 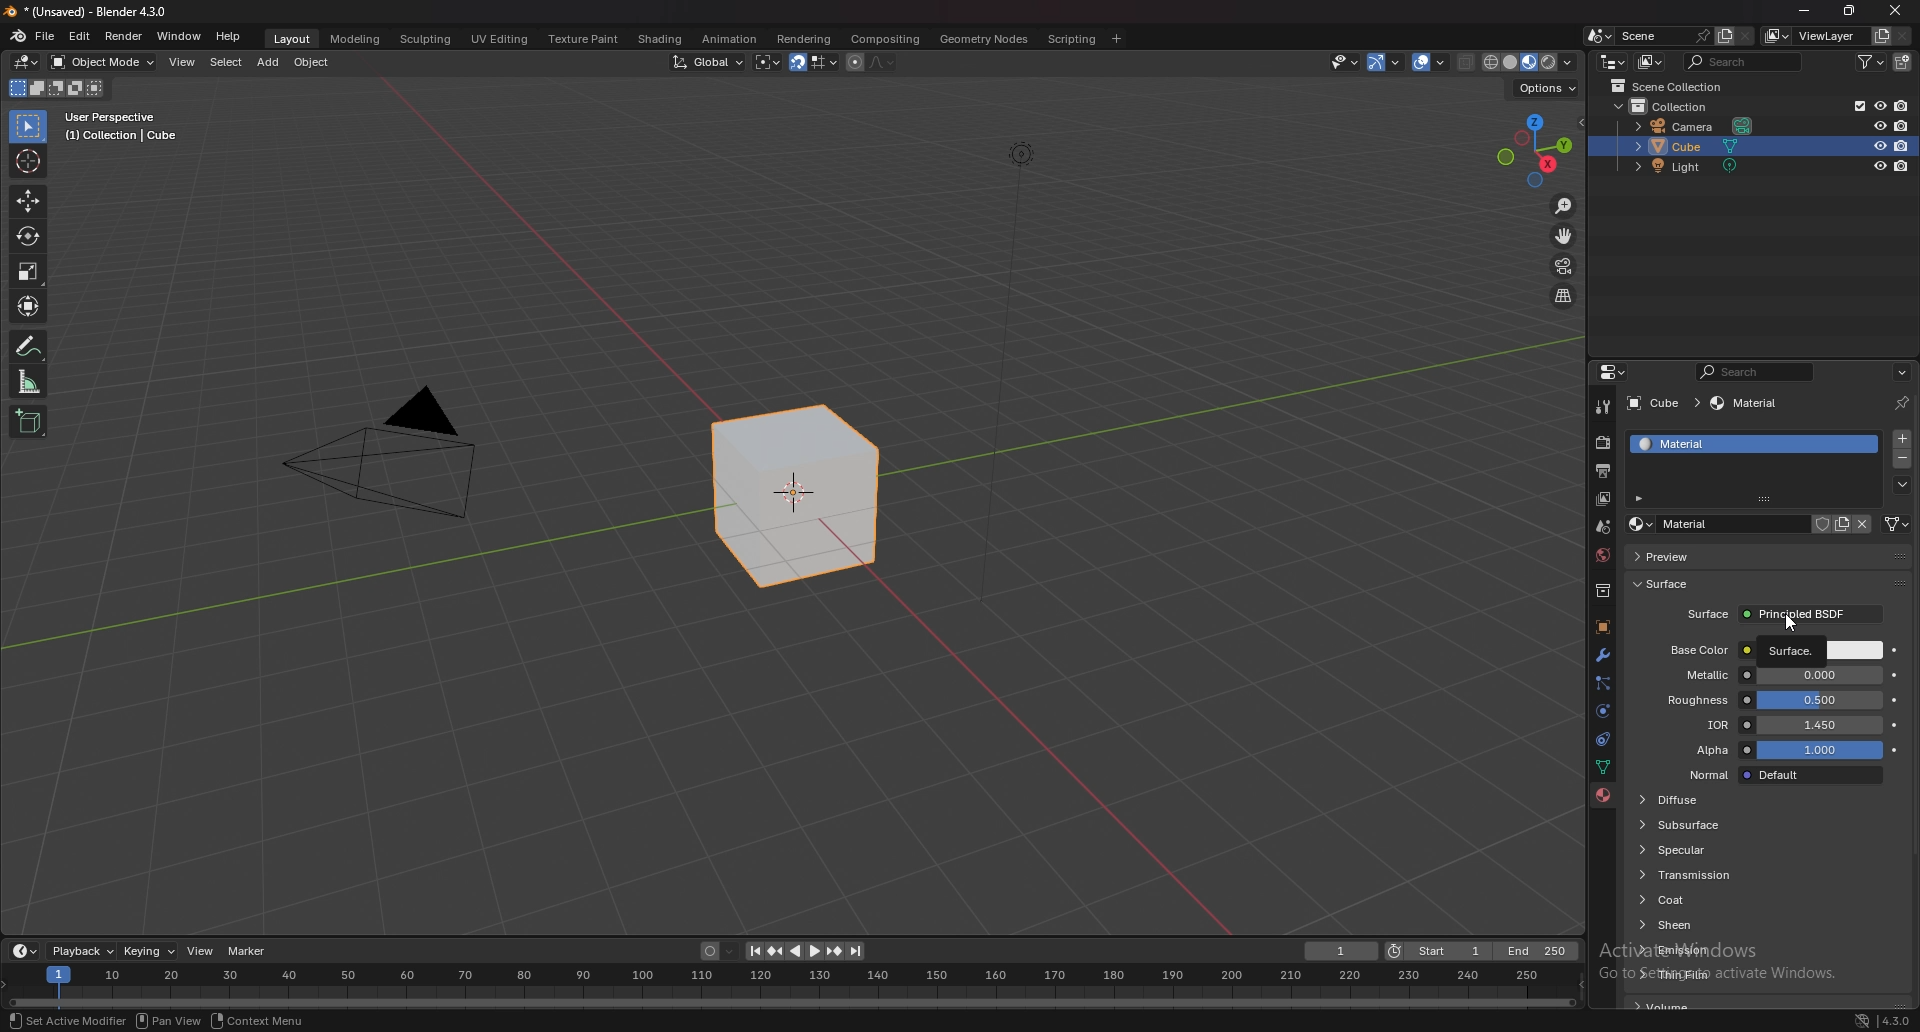 I want to click on cube, so click(x=796, y=498).